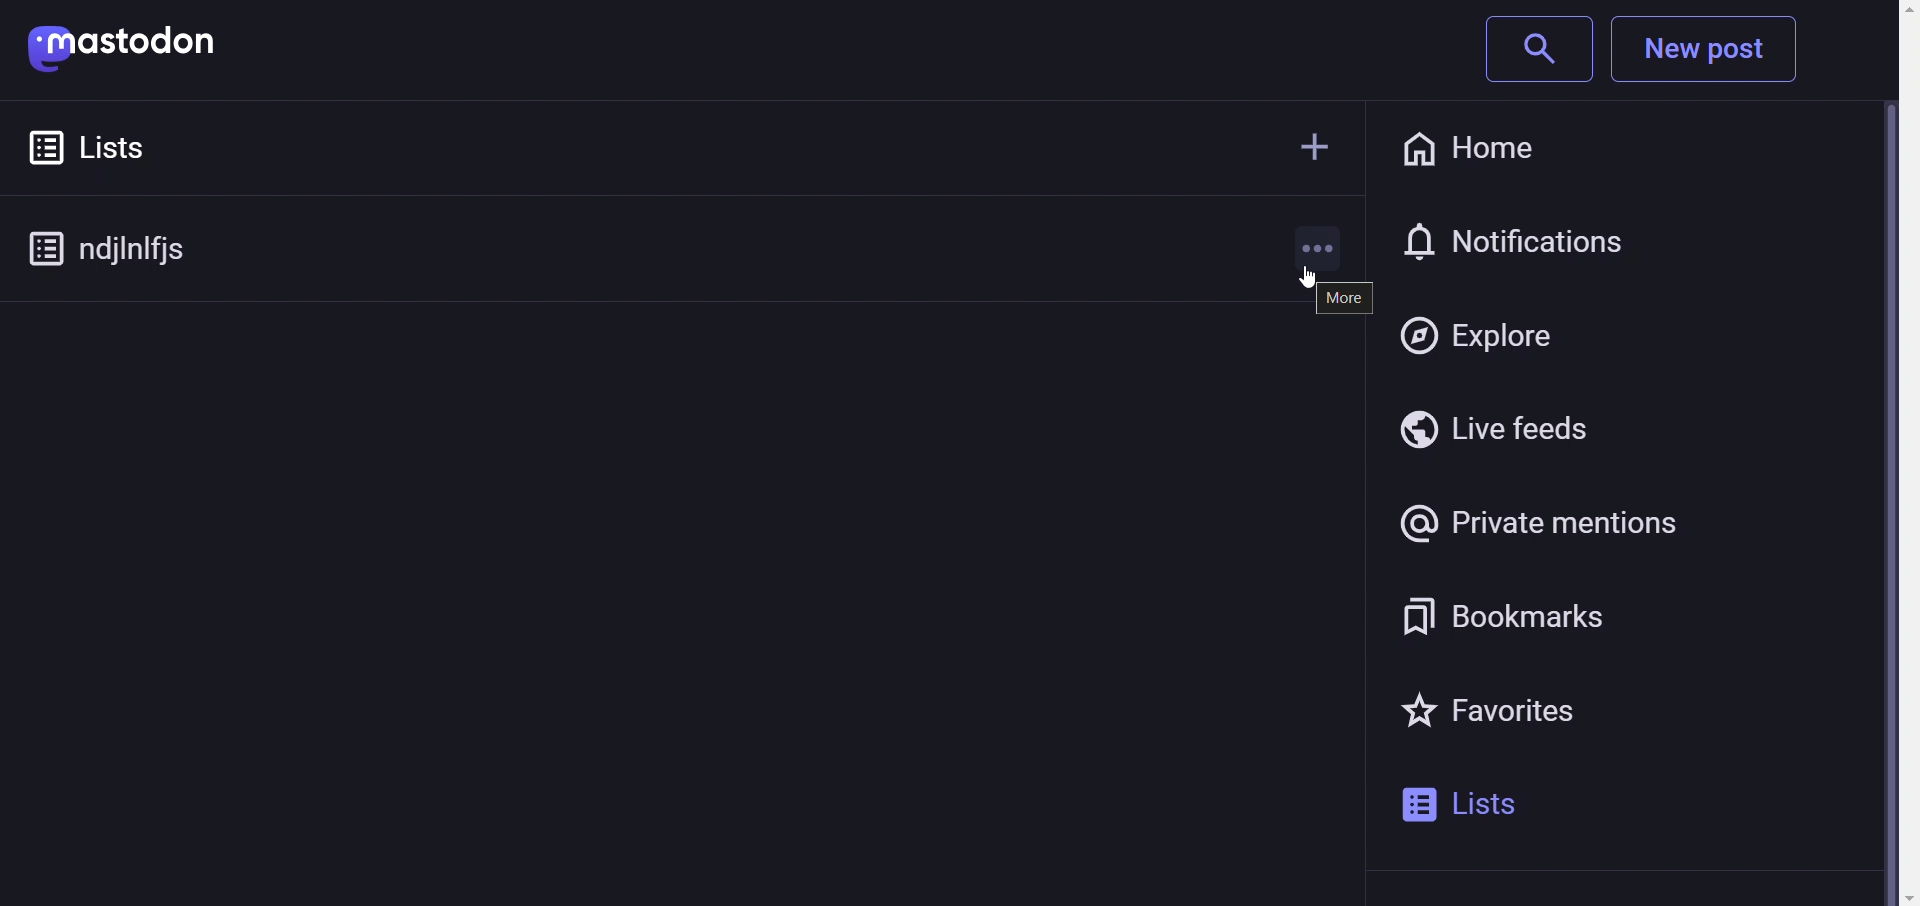 Image resolution: width=1920 pixels, height=906 pixels. Describe the element at coordinates (1709, 50) in the screenshot. I see `New Post` at that location.